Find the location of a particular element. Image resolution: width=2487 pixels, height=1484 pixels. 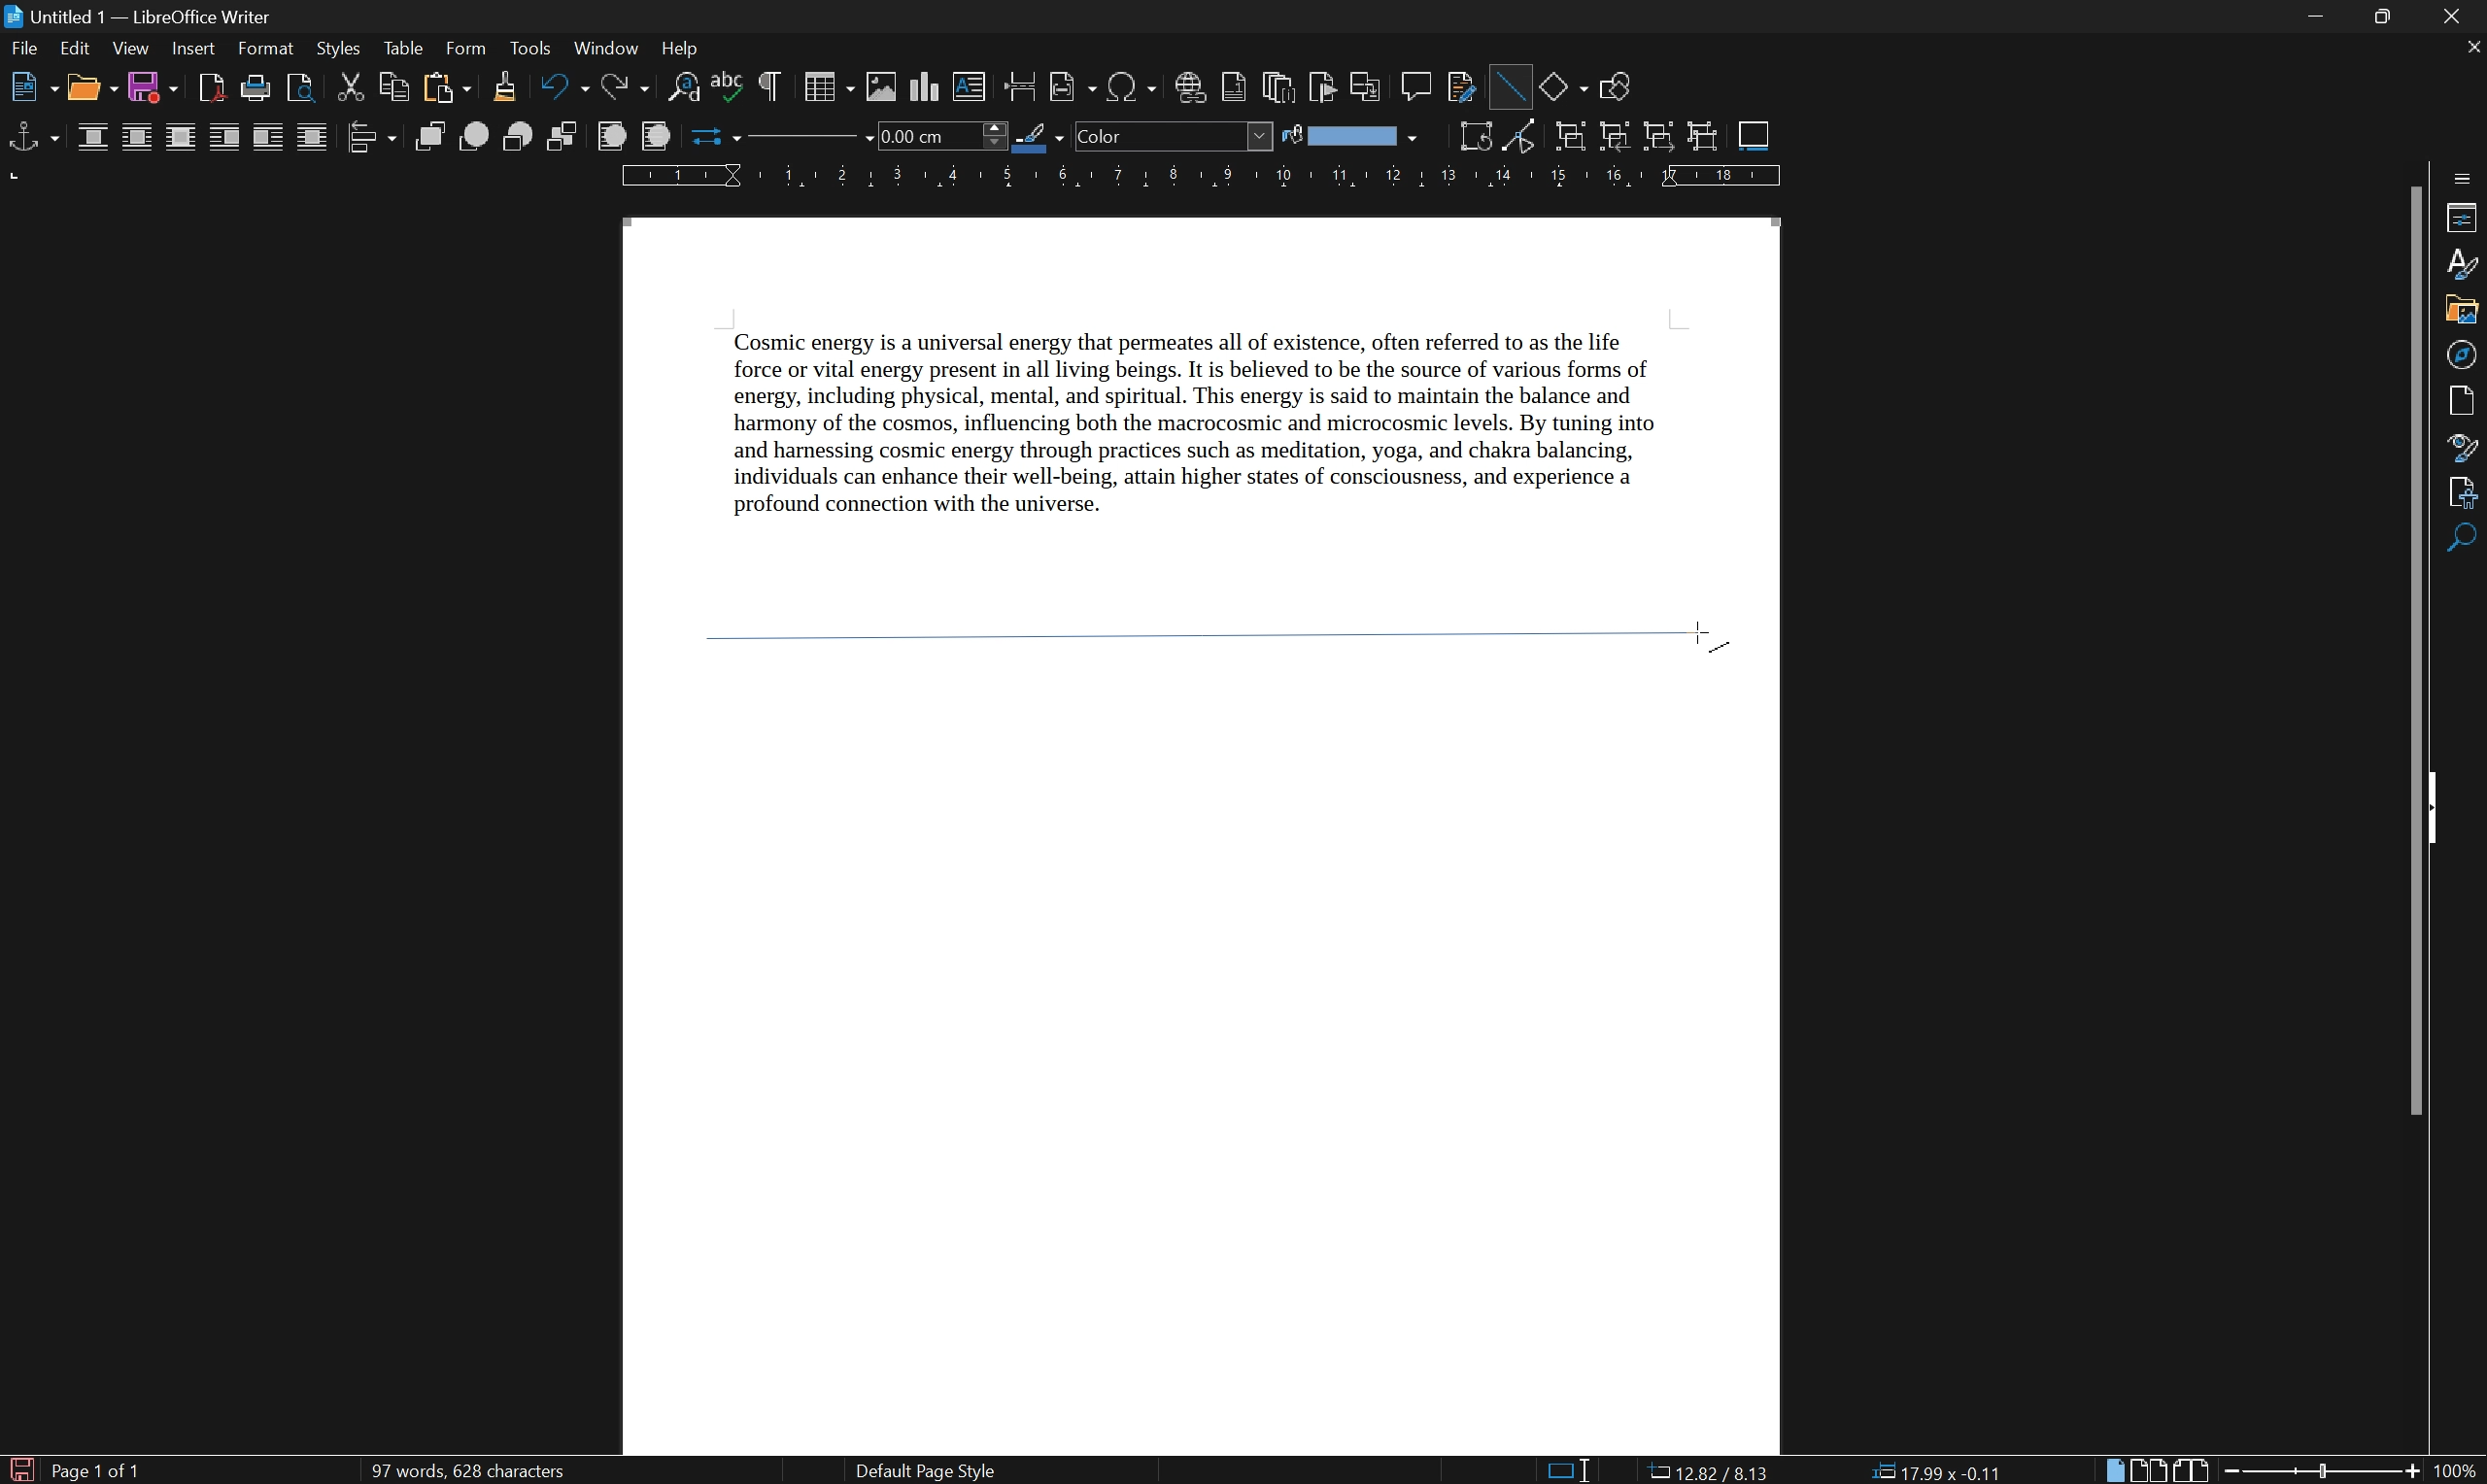

scroll bar is located at coordinates (2419, 647).